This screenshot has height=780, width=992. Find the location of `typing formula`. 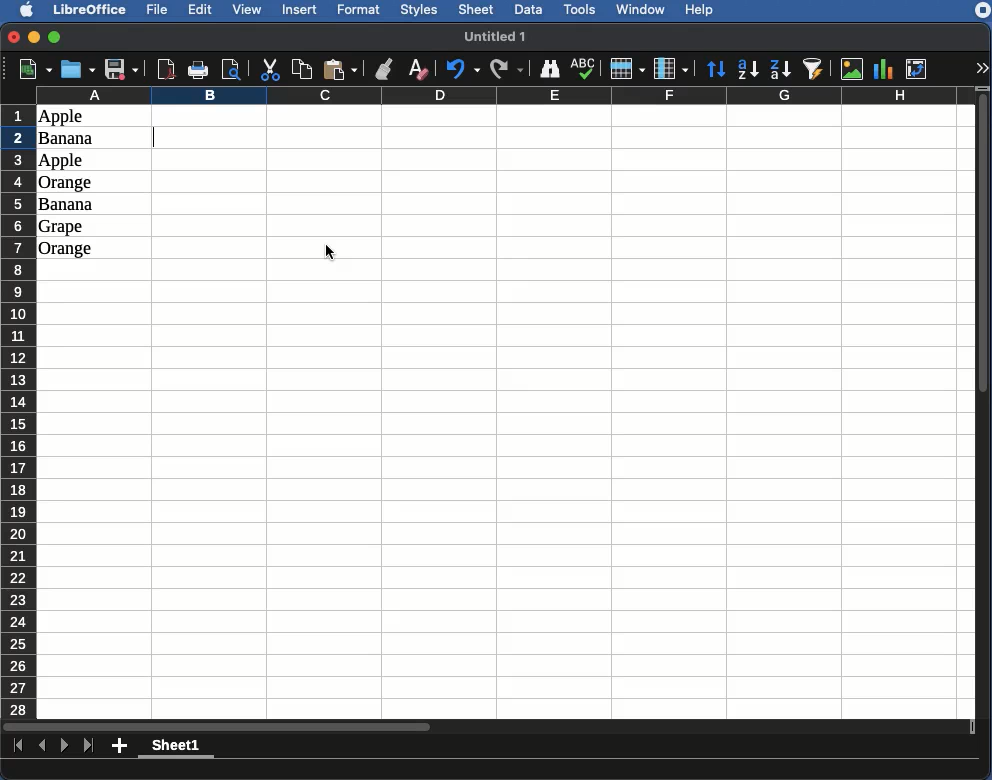

typing formula is located at coordinates (208, 137).